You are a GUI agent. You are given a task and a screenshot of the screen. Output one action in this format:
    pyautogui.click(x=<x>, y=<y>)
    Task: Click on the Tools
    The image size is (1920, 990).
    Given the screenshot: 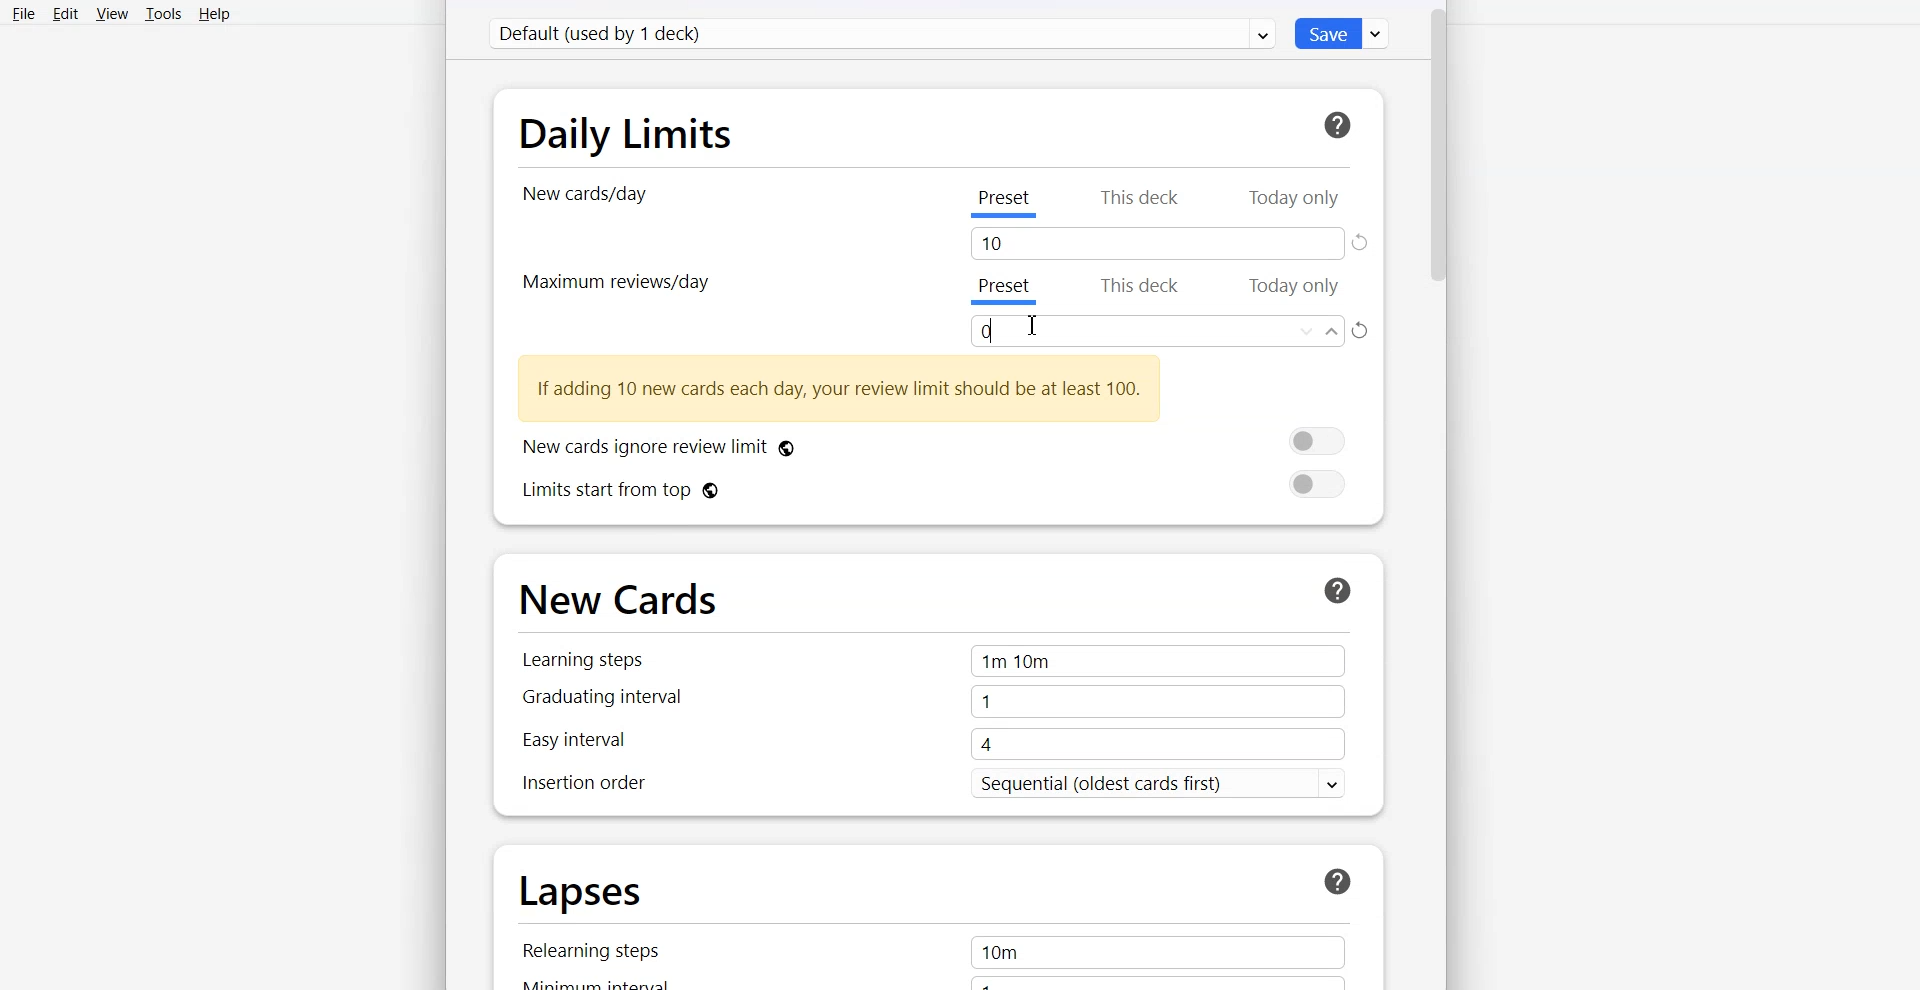 What is the action you would take?
    pyautogui.click(x=163, y=14)
    